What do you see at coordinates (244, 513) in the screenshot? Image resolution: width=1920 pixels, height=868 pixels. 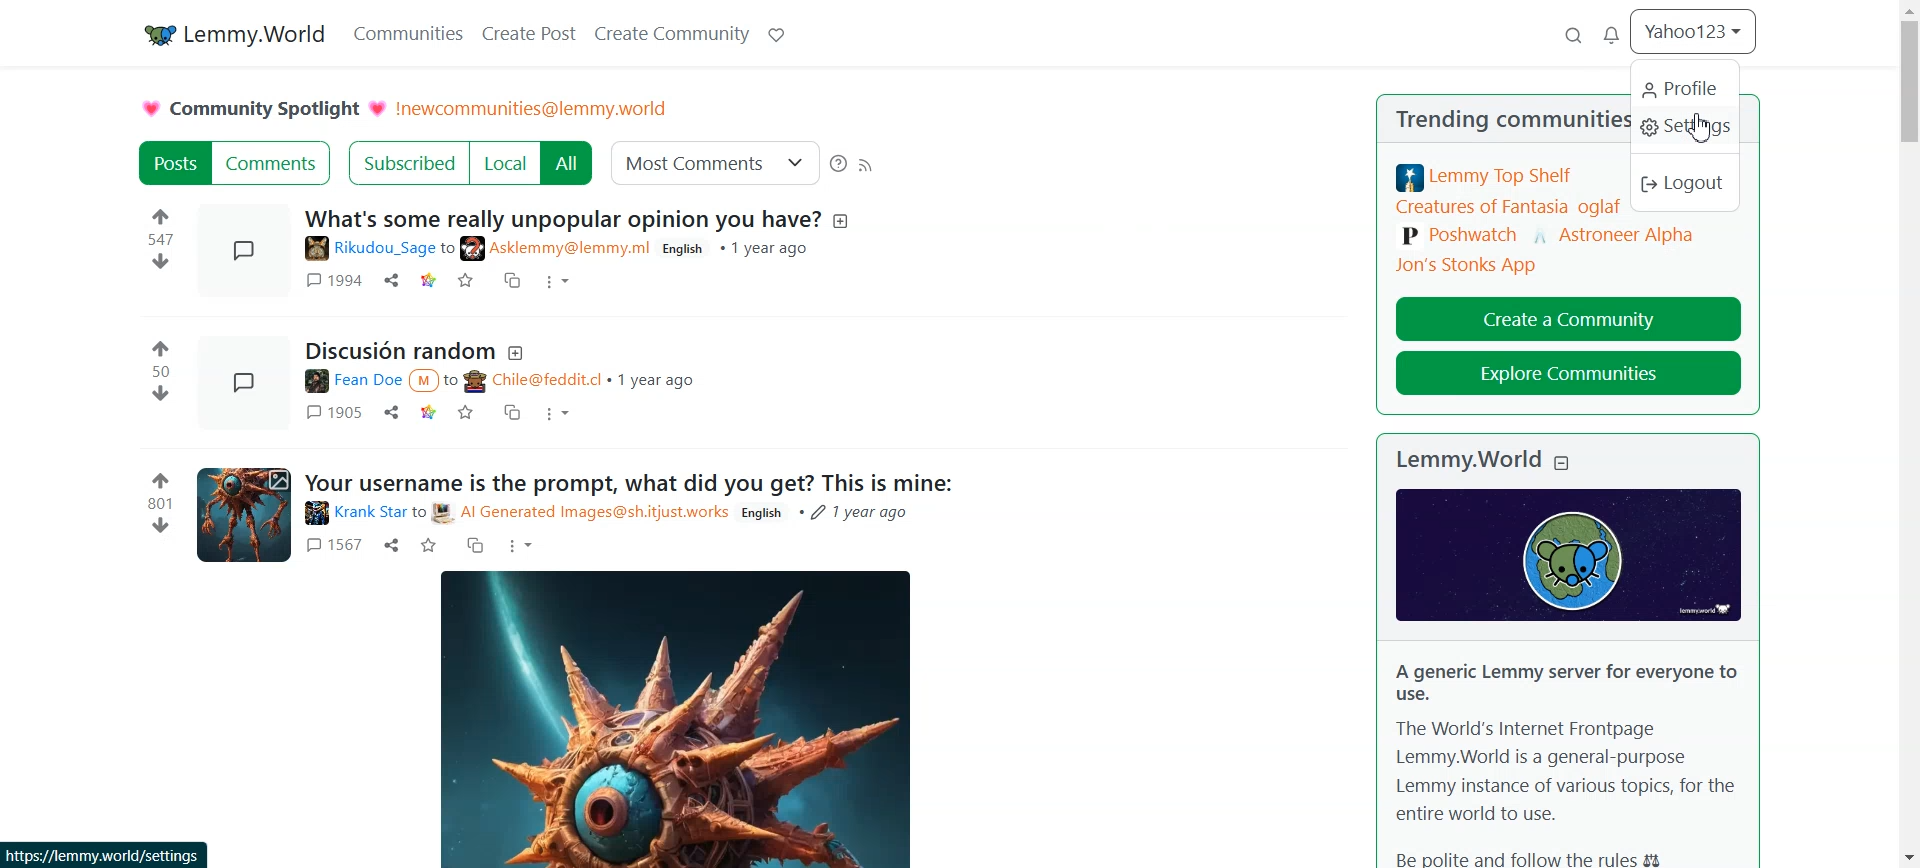 I see `thumbnail` at bounding box center [244, 513].